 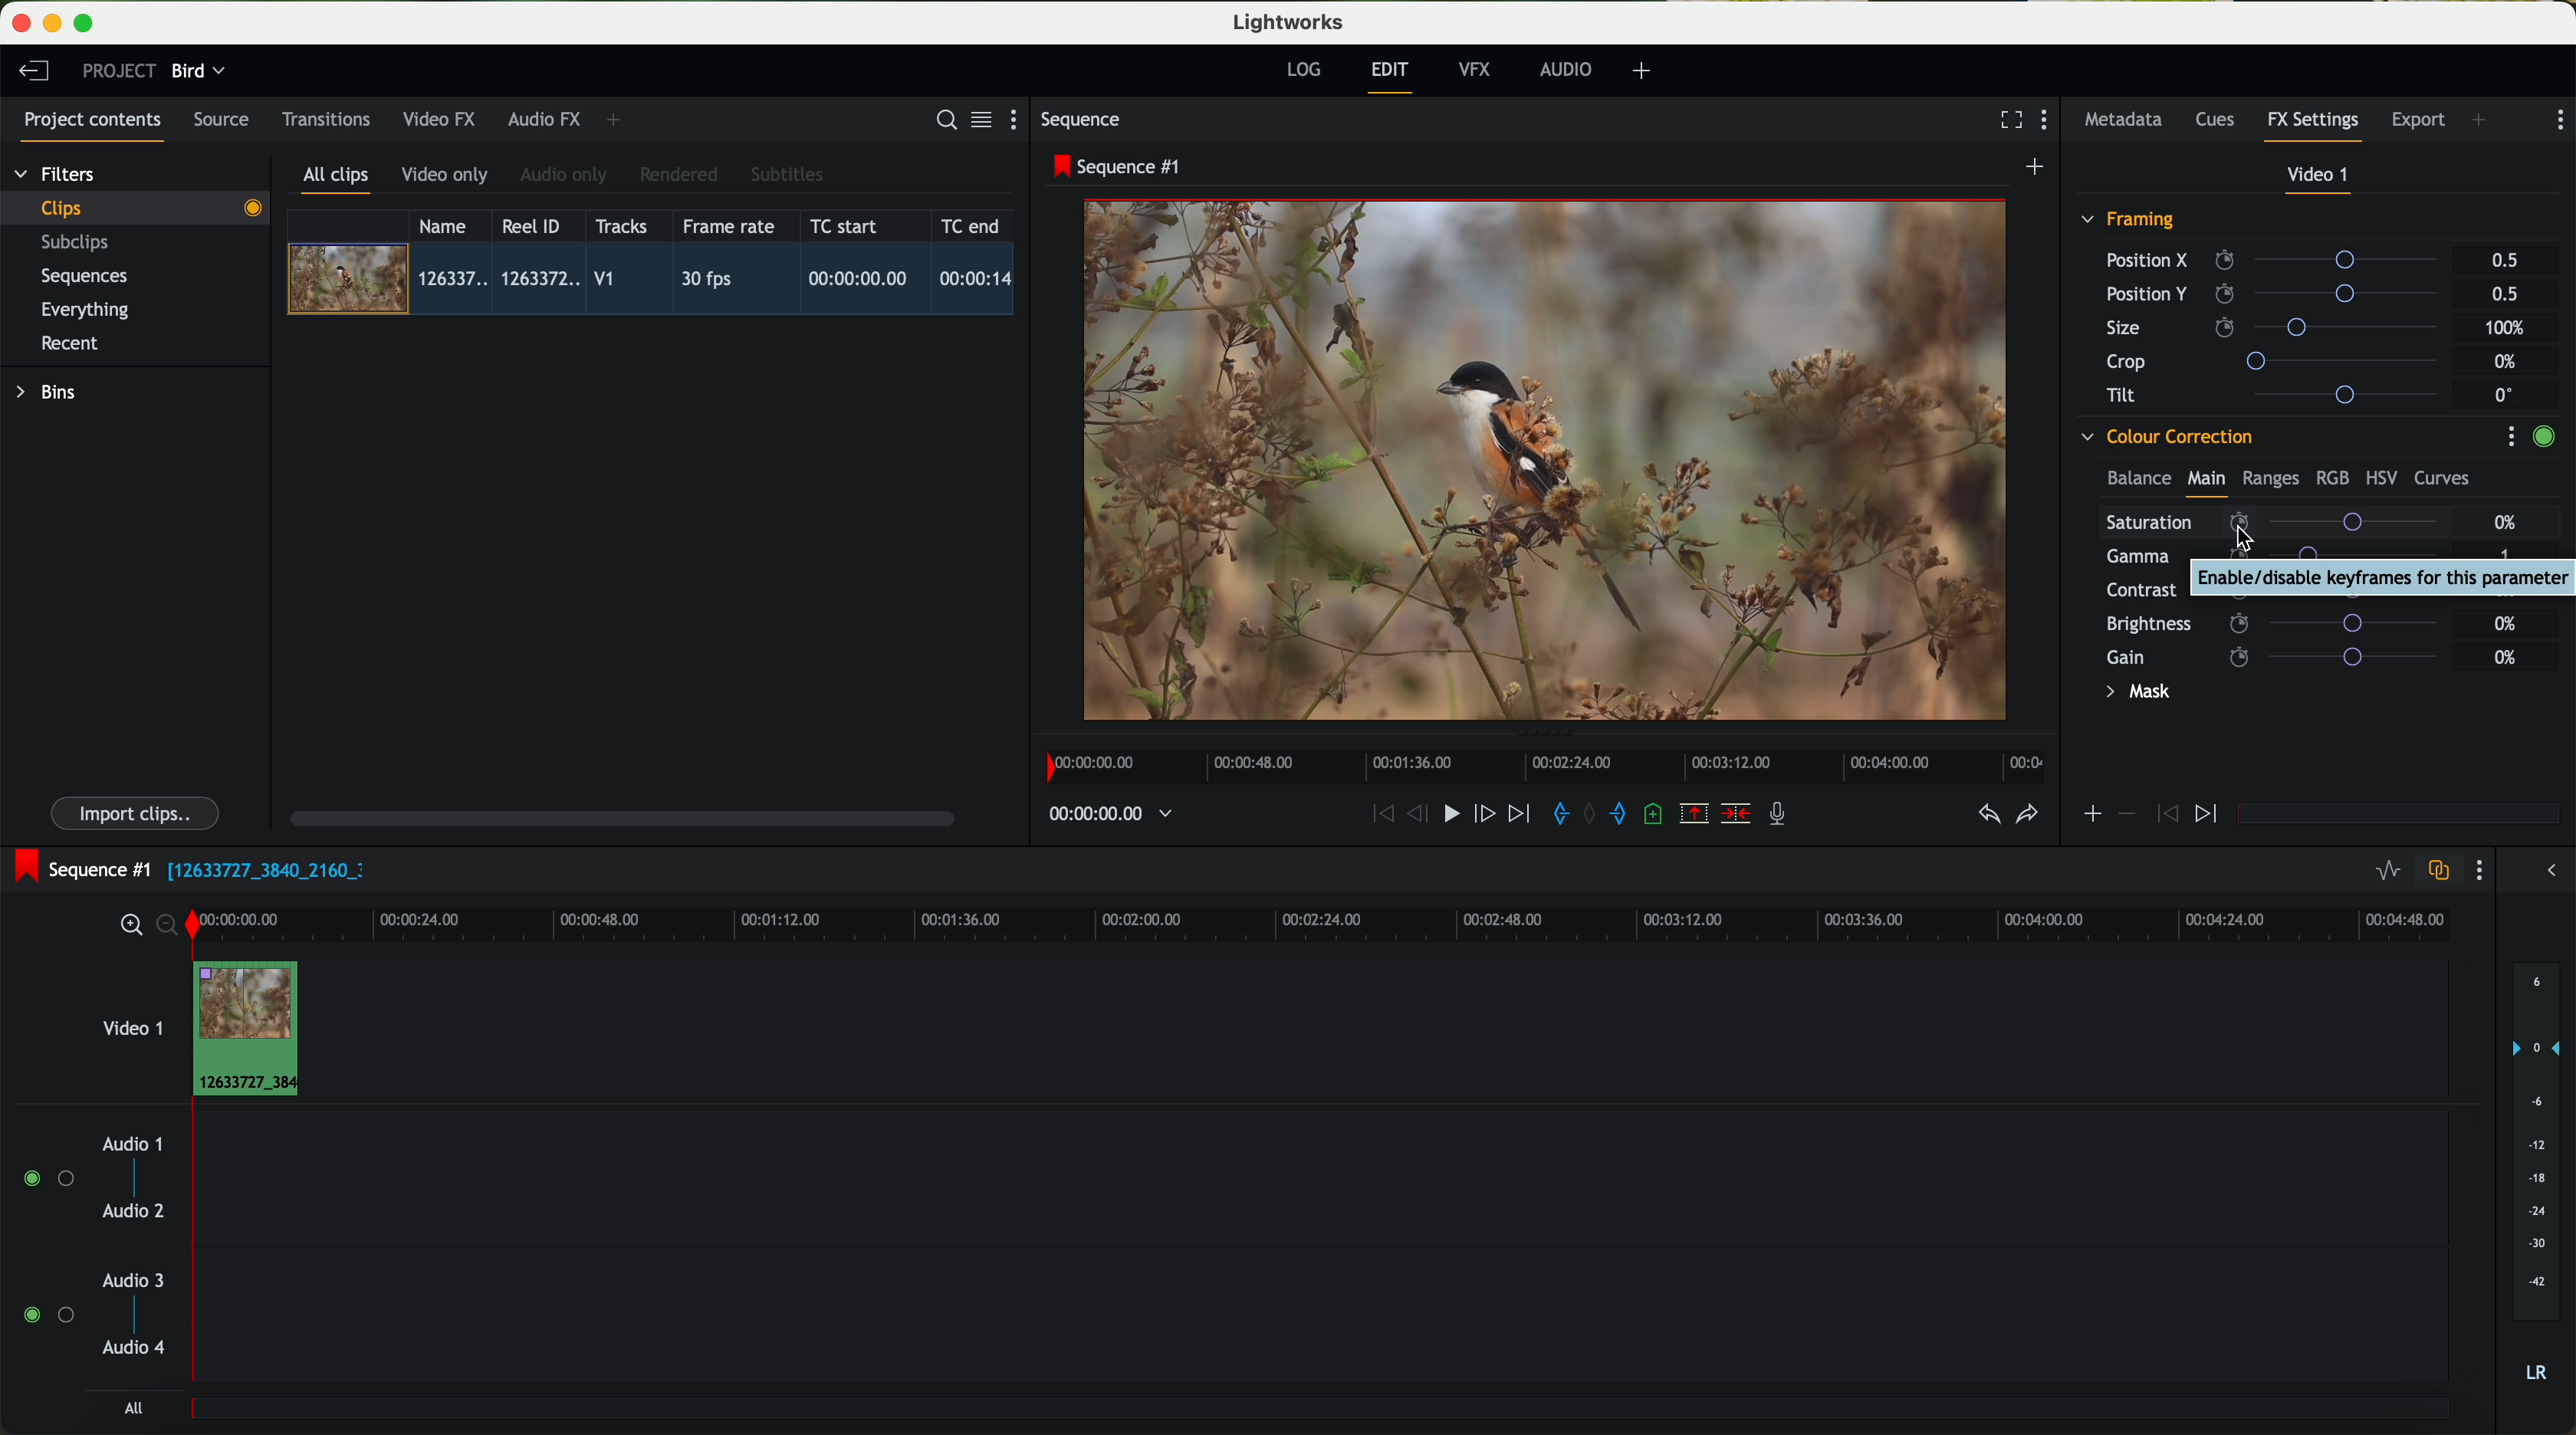 What do you see at coordinates (2506, 621) in the screenshot?
I see `0%` at bounding box center [2506, 621].